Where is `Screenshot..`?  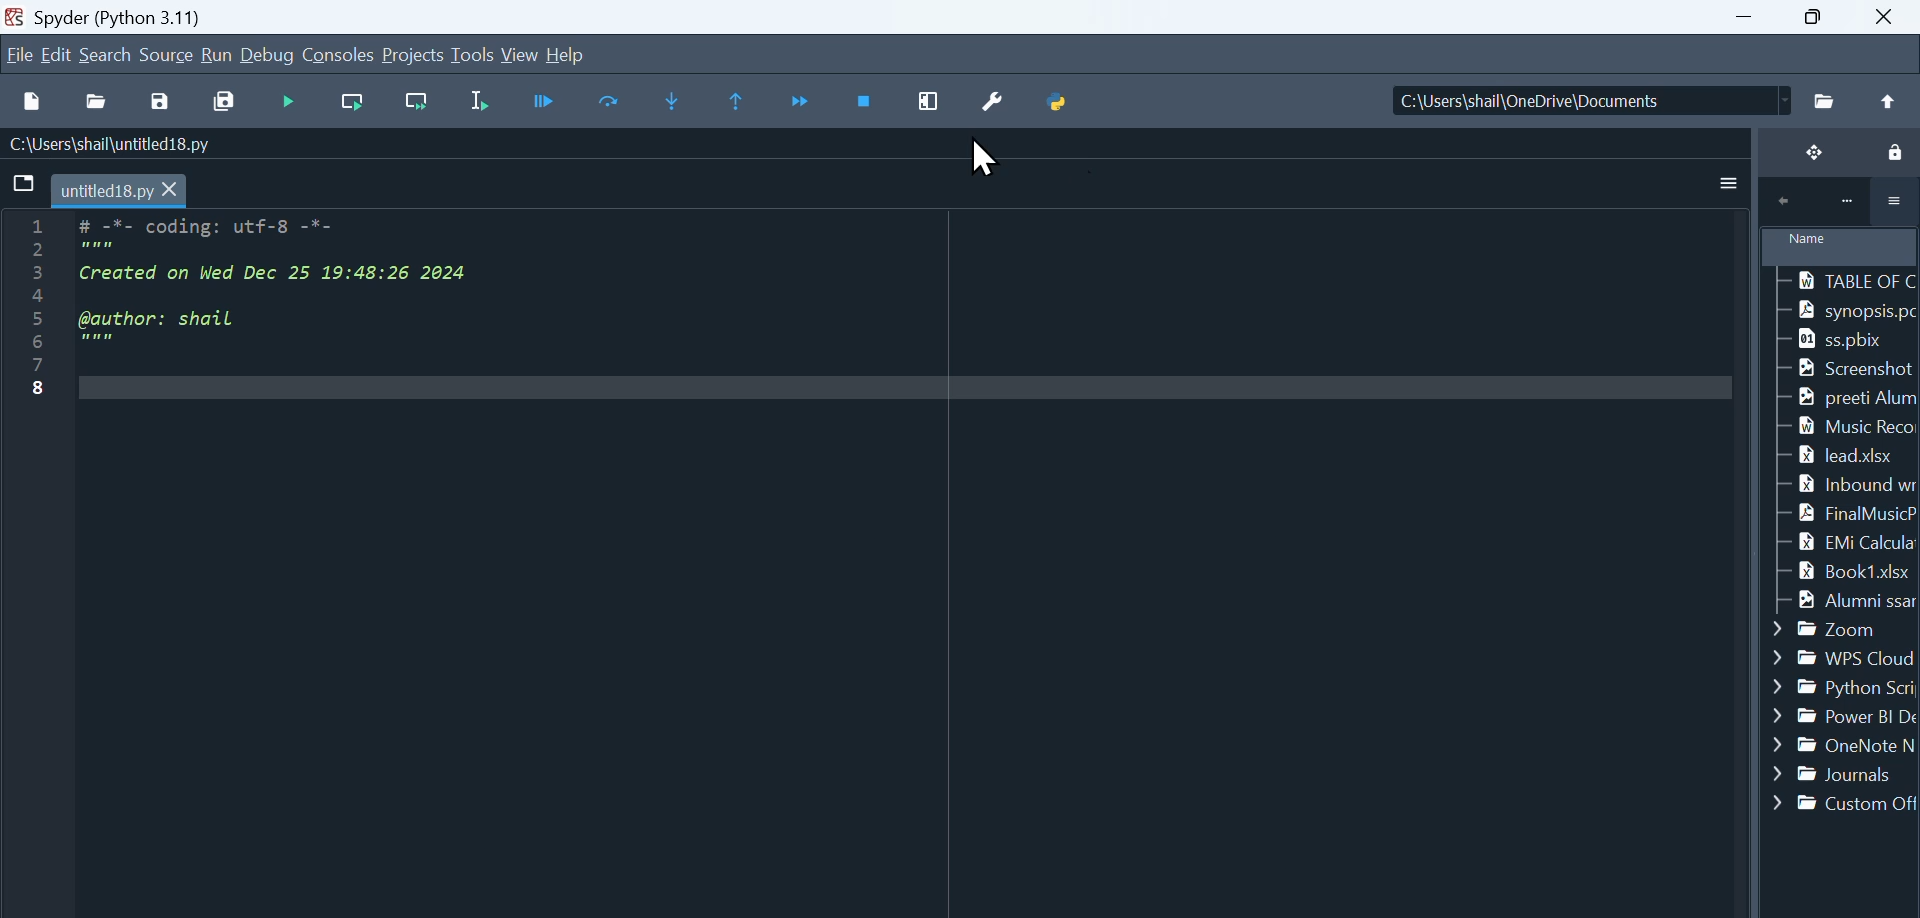 Screenshot.. is located at coordinates (1850, 369).